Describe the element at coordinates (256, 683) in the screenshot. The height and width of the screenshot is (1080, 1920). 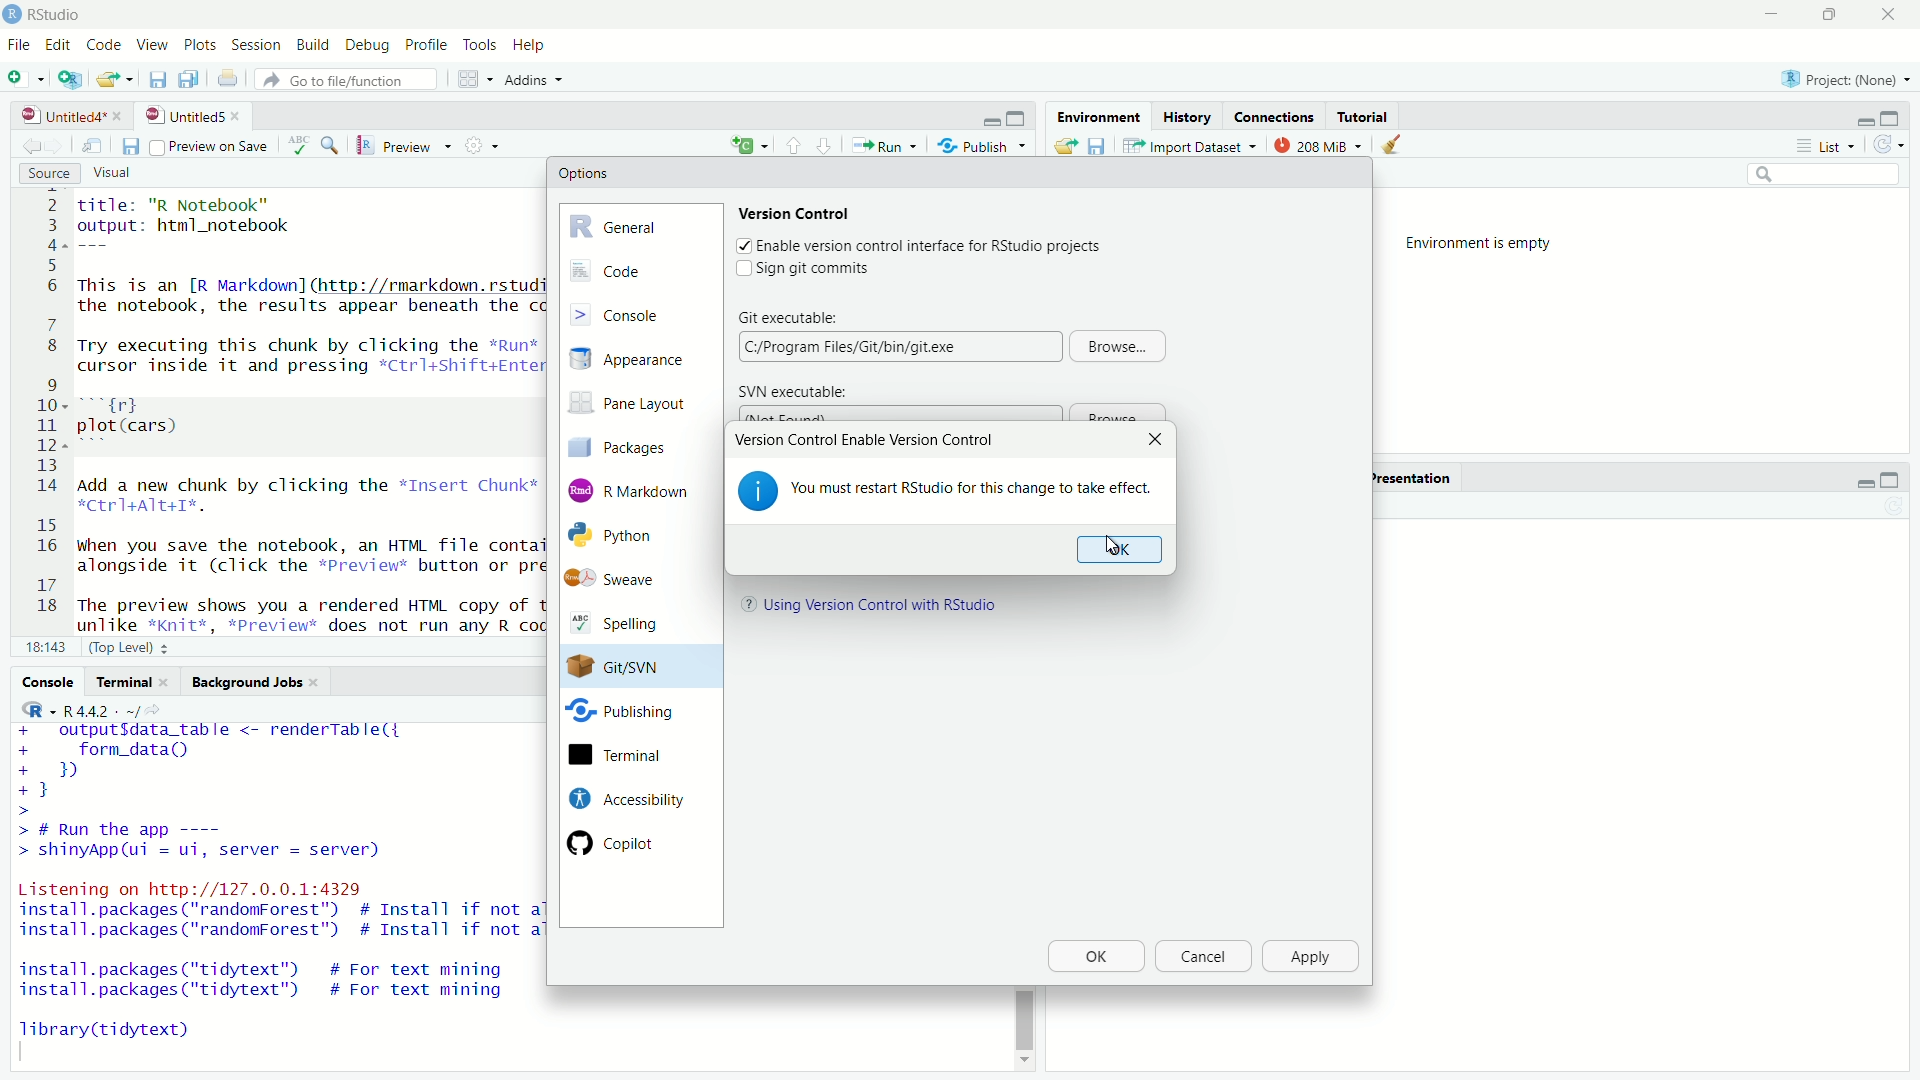
I see `Background Jobs` at that location.